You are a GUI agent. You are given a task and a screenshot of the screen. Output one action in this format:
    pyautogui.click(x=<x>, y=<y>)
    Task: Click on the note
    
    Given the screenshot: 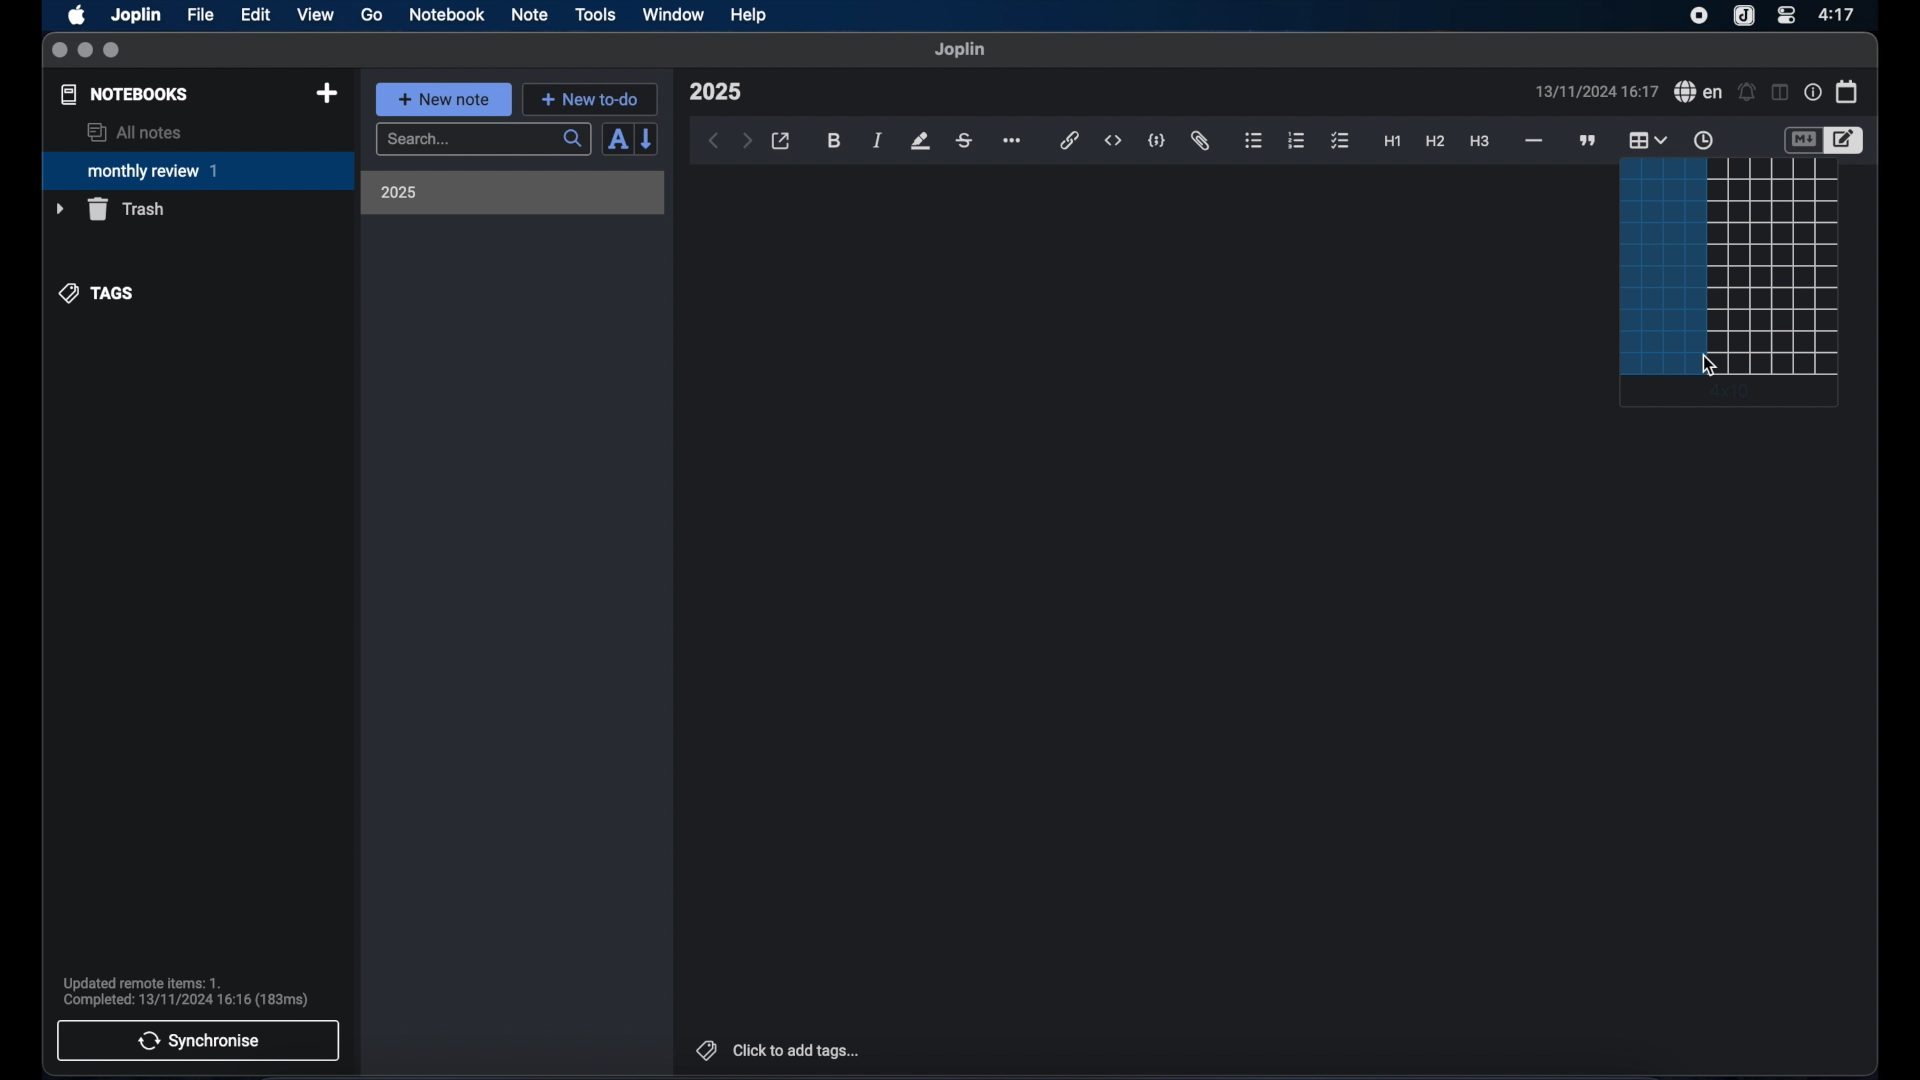 What is the action you would take?
    pyautogui.click(x=530, y=14)
    